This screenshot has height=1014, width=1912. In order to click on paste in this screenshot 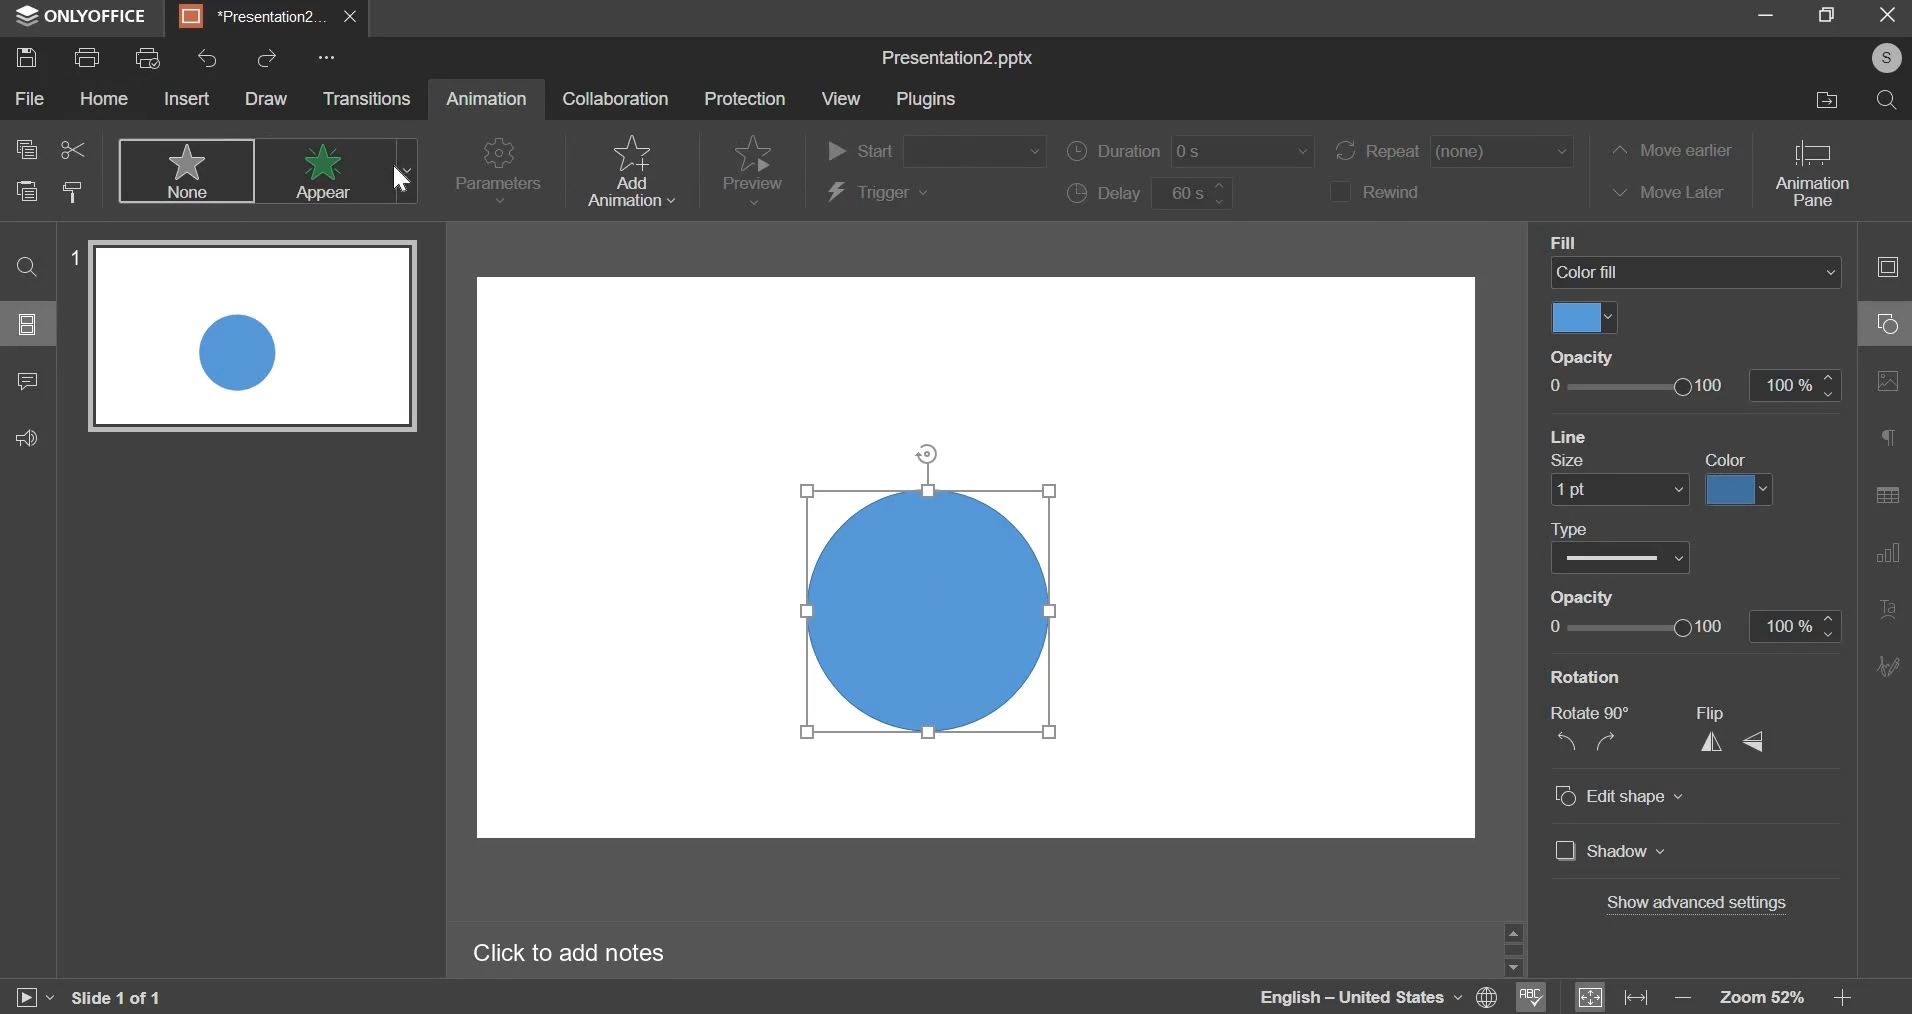, I will do `click(26, 189)`.